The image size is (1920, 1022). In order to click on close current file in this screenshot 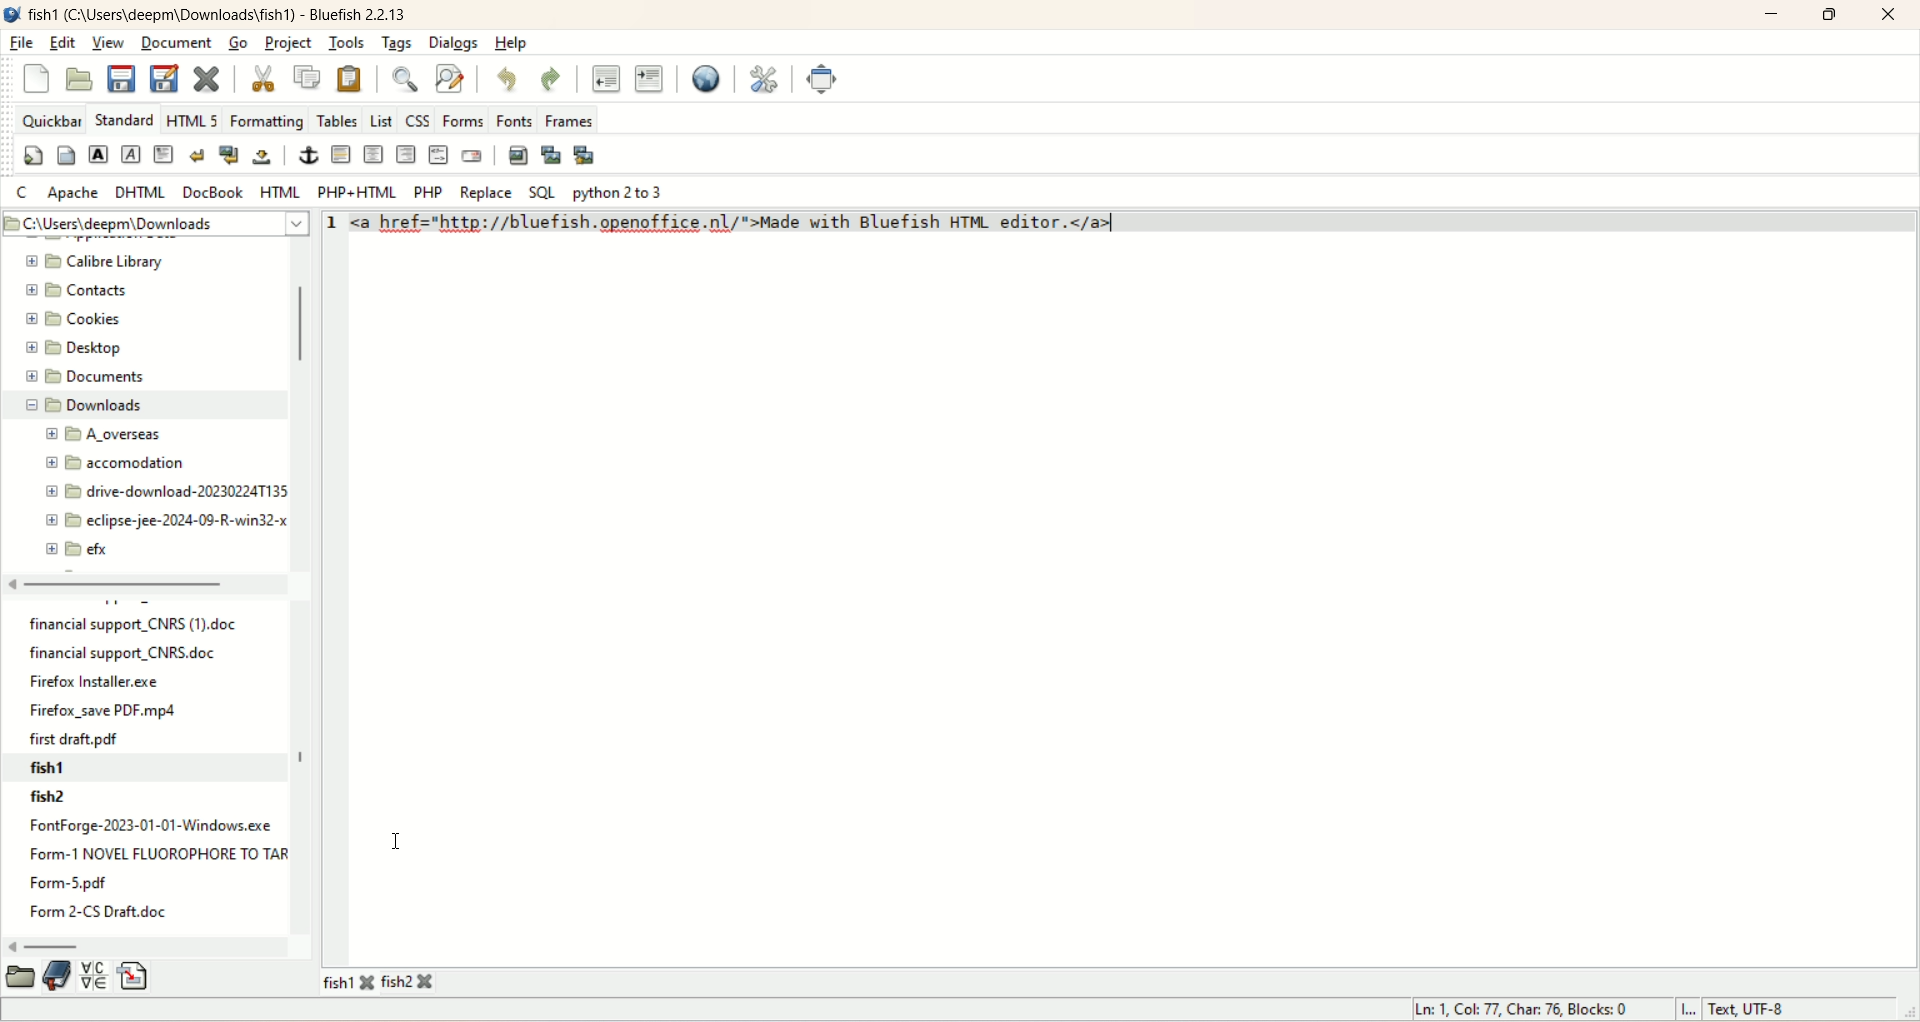, I will do `click(207, 79)`.